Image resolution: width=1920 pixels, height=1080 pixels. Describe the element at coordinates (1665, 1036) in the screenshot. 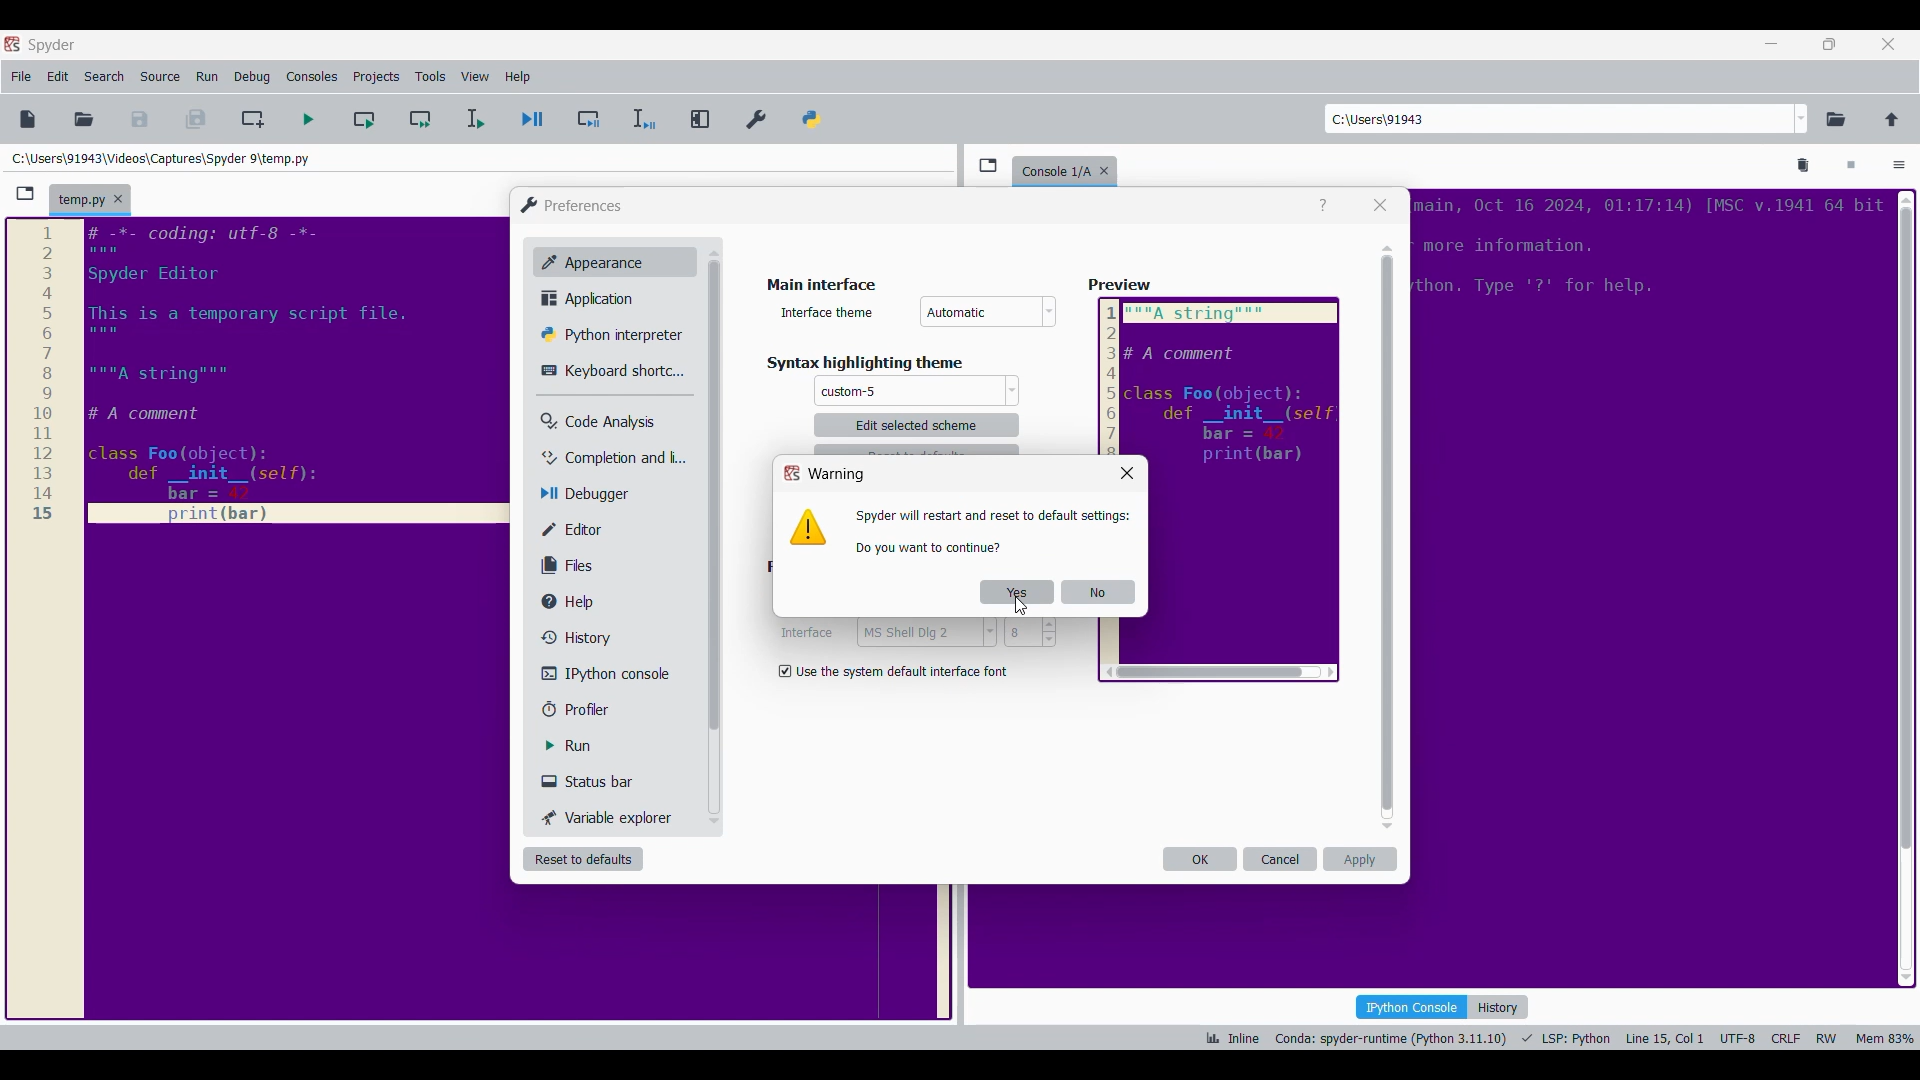

I see `Line 15, Col 1` at that location.